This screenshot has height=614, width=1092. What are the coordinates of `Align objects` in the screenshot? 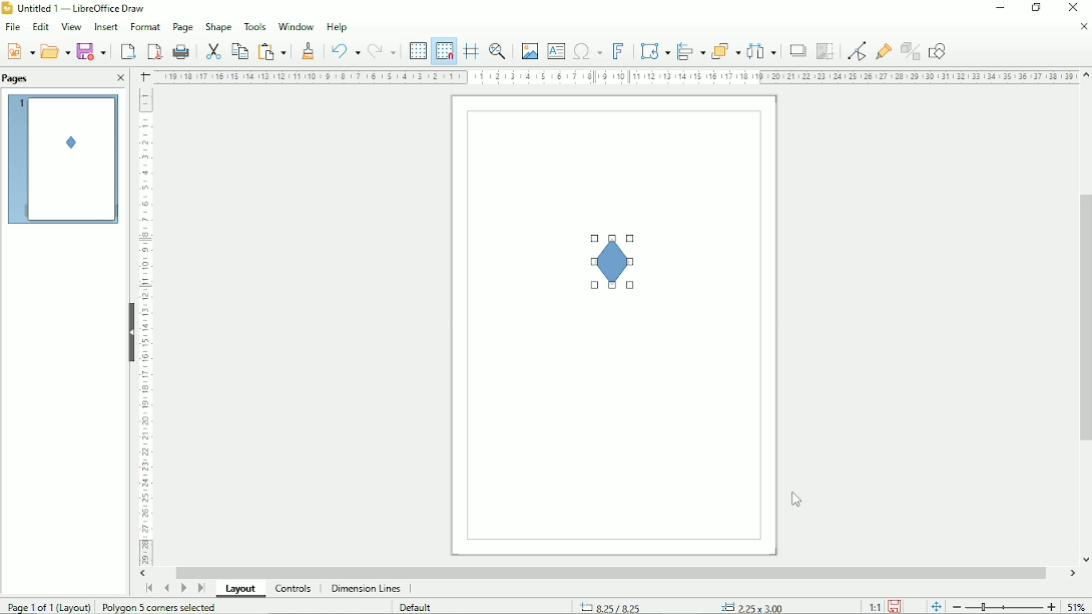 It's located at (689, 50).